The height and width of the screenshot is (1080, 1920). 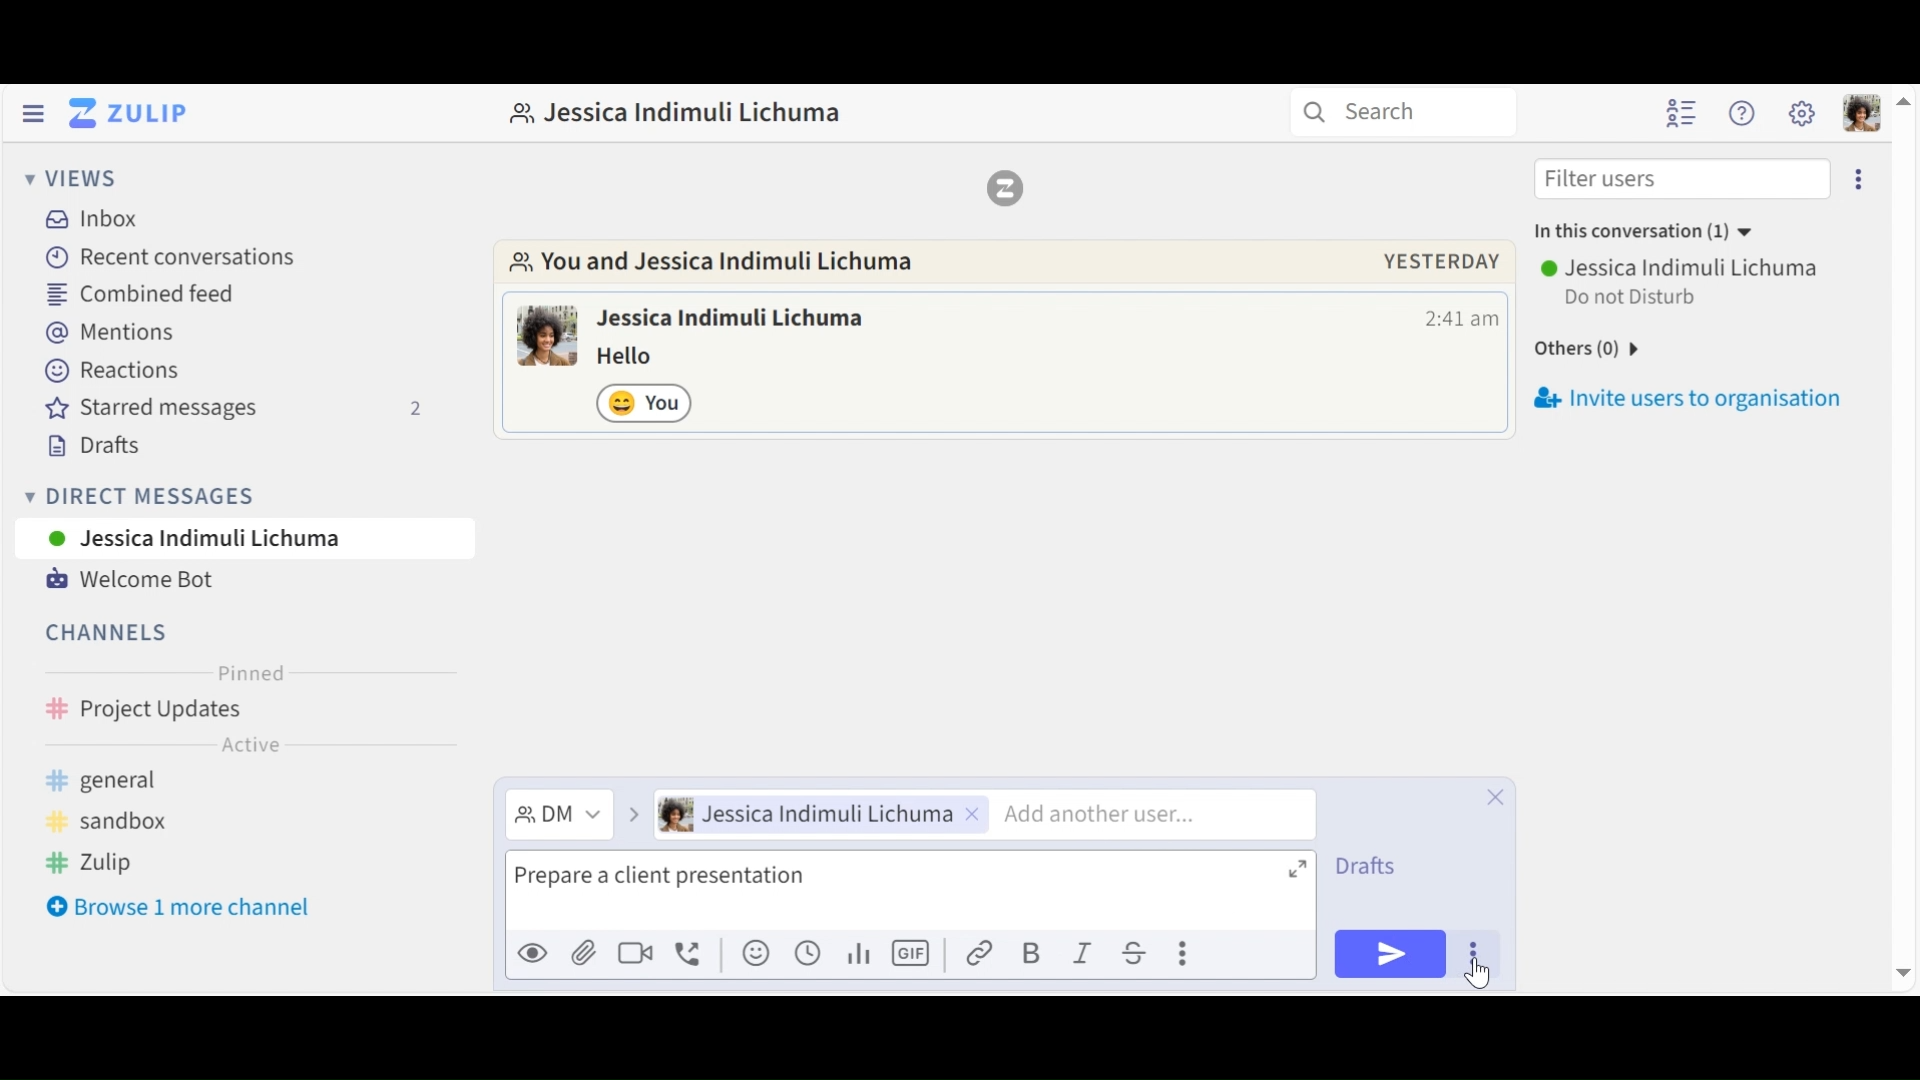 What do you see at coordinates (131, 822) in the screenshot?
I see `sandbox` at bounding box center [131, 822].